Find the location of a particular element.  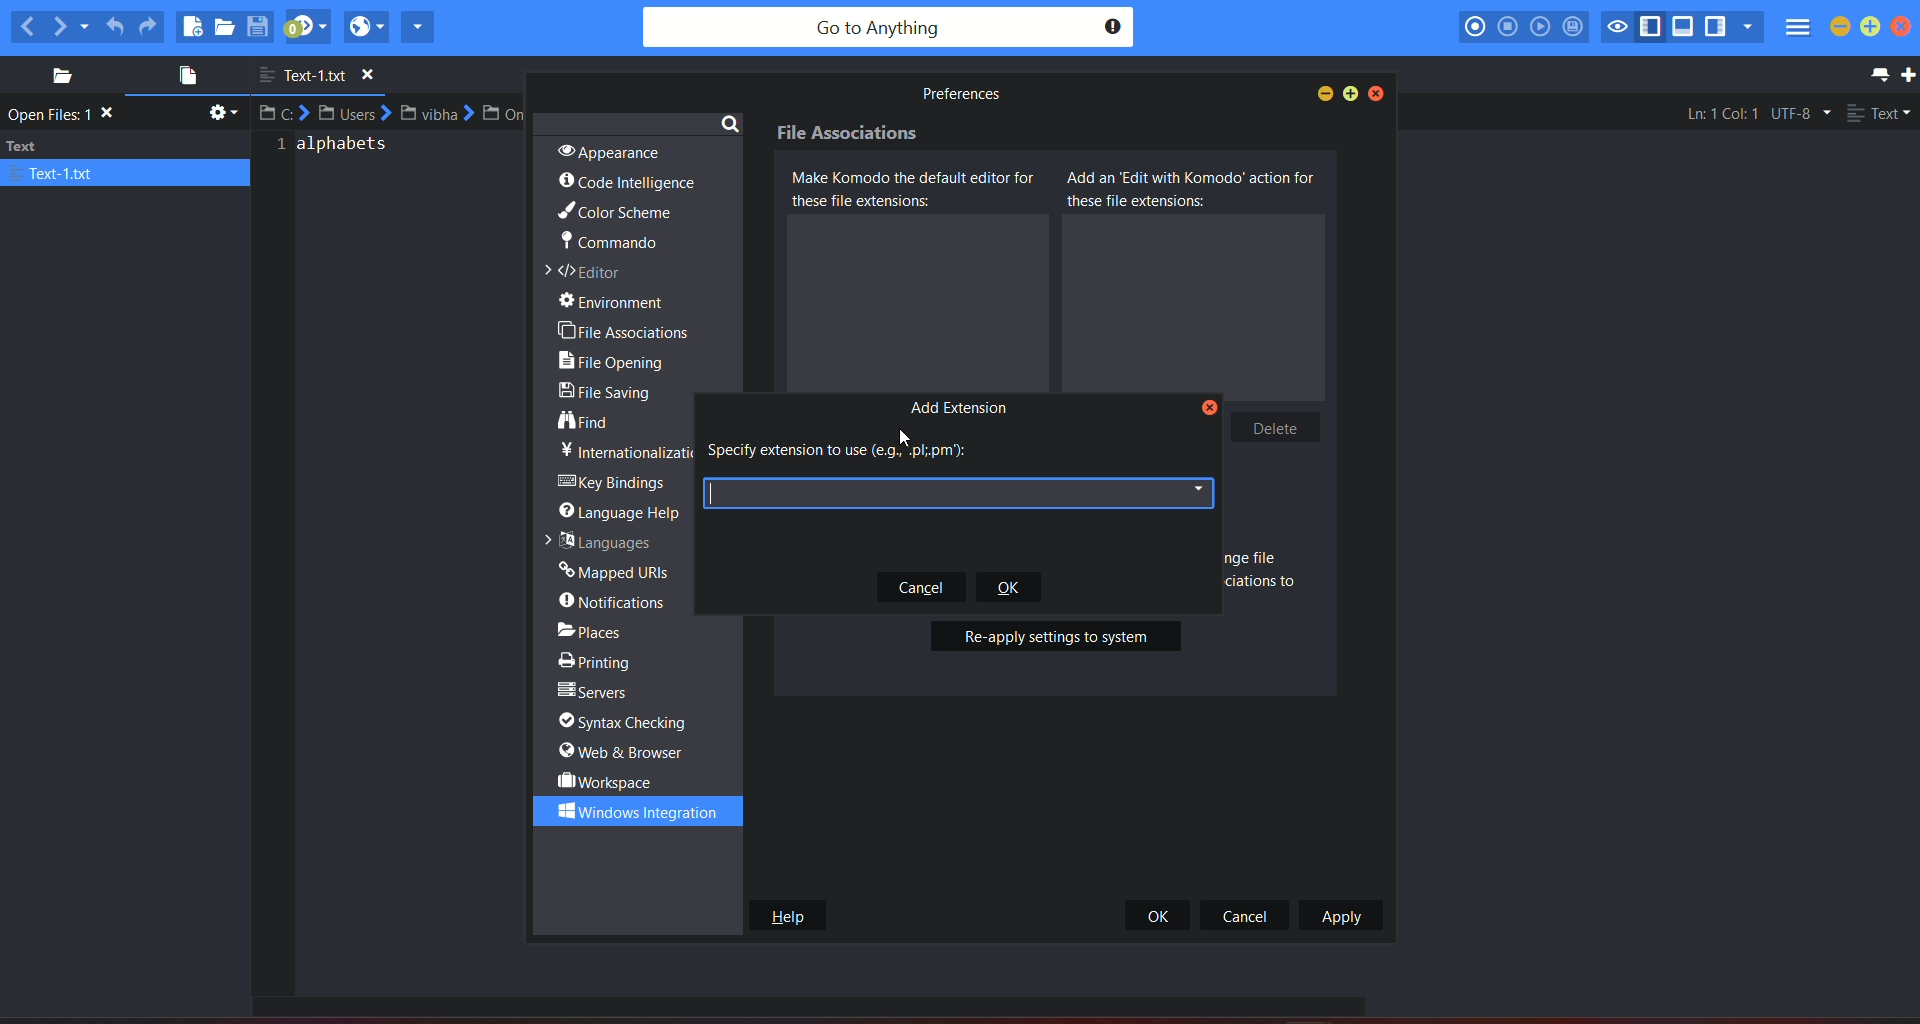

help is located at coordinates (786, 915).